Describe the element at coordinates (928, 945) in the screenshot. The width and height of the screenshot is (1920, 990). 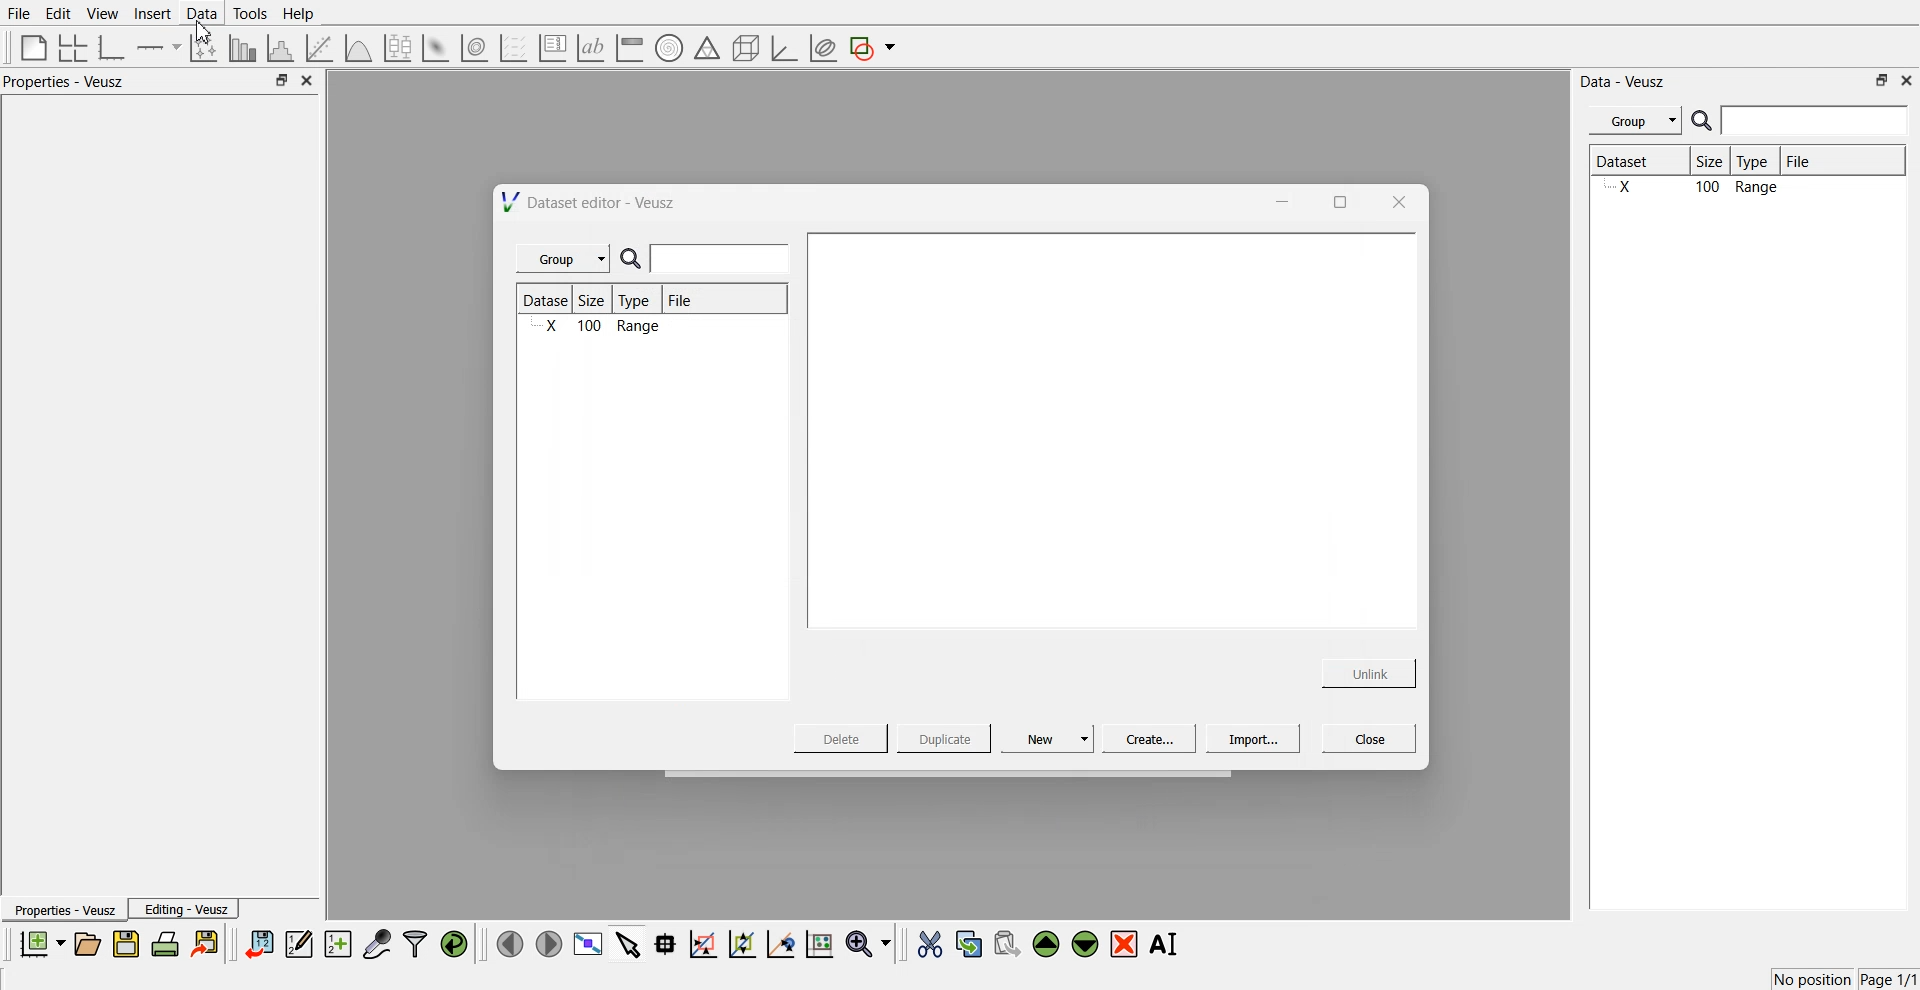
I see `cut the selected widgets` at that location.